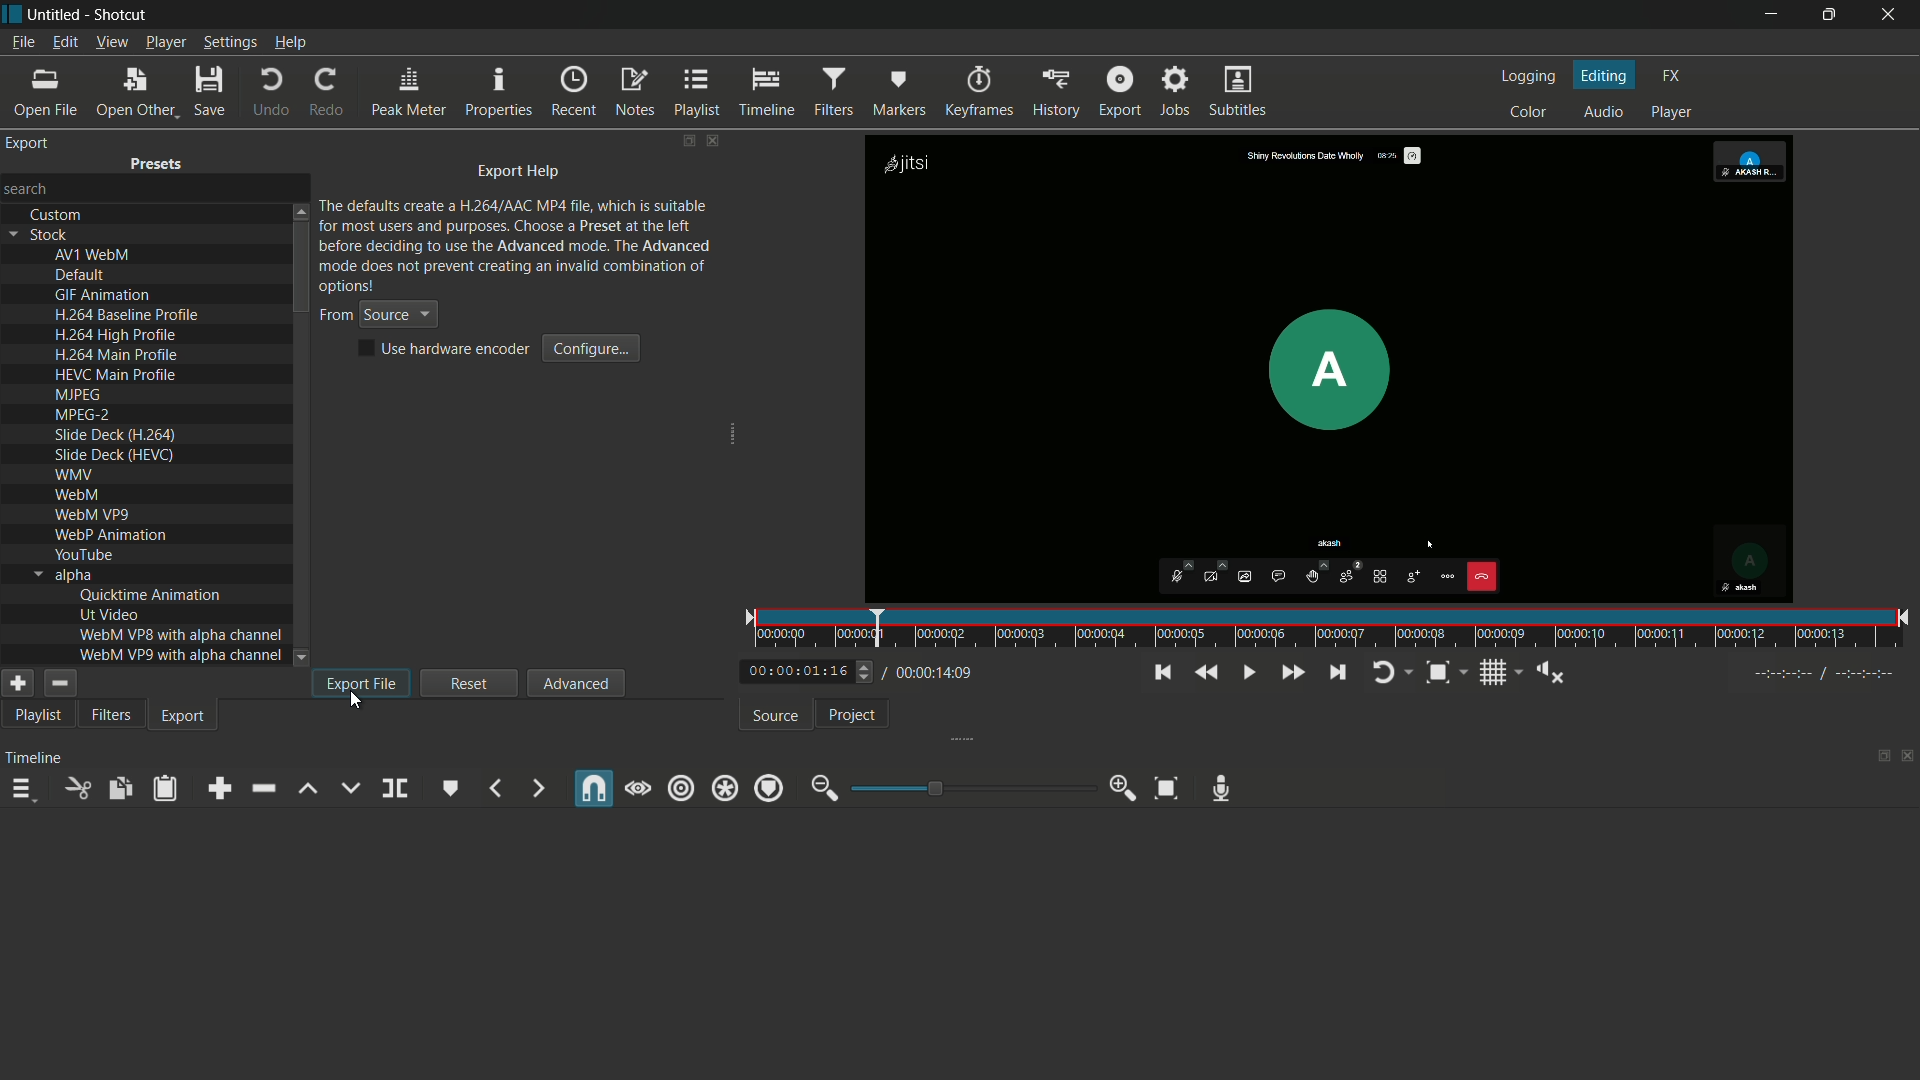  Describe the element at coordinates (1550, 672) in the screenshot. I see `show volume control` at that location.